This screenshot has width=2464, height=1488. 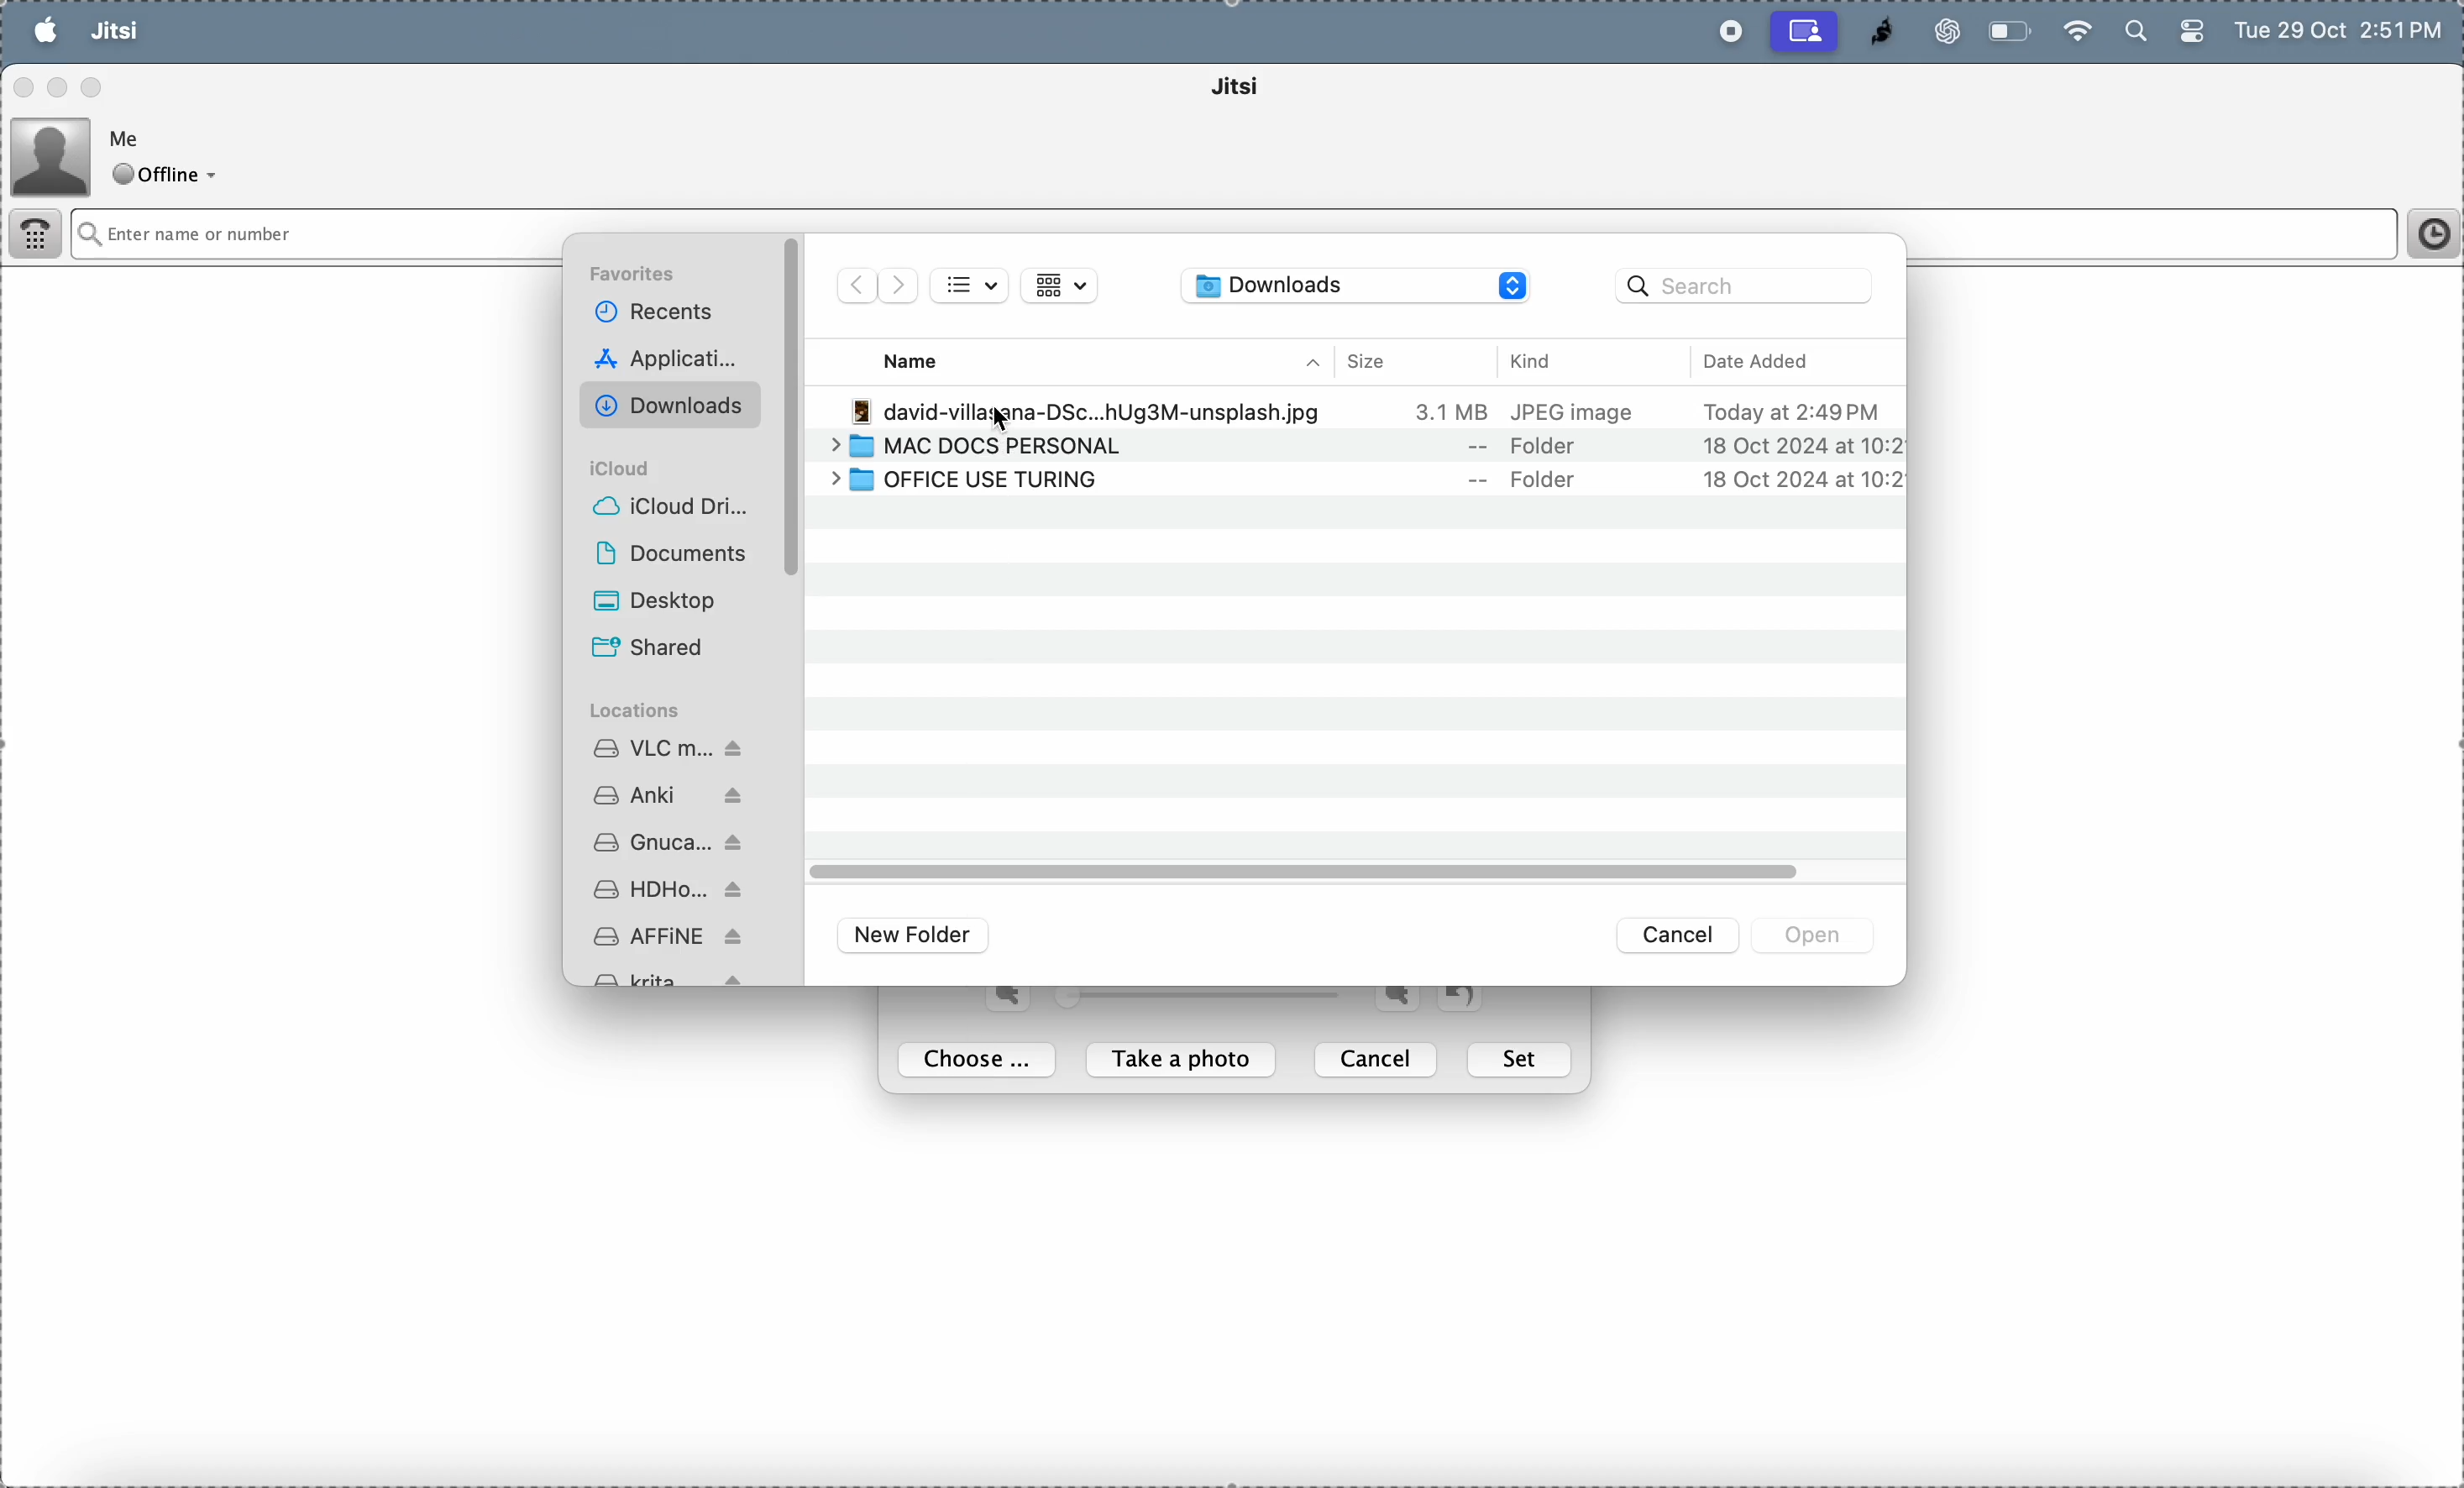 What do you see at coordinates (898, 285) in the screenshot?
I see `forward` at bounding box center [898, 285].